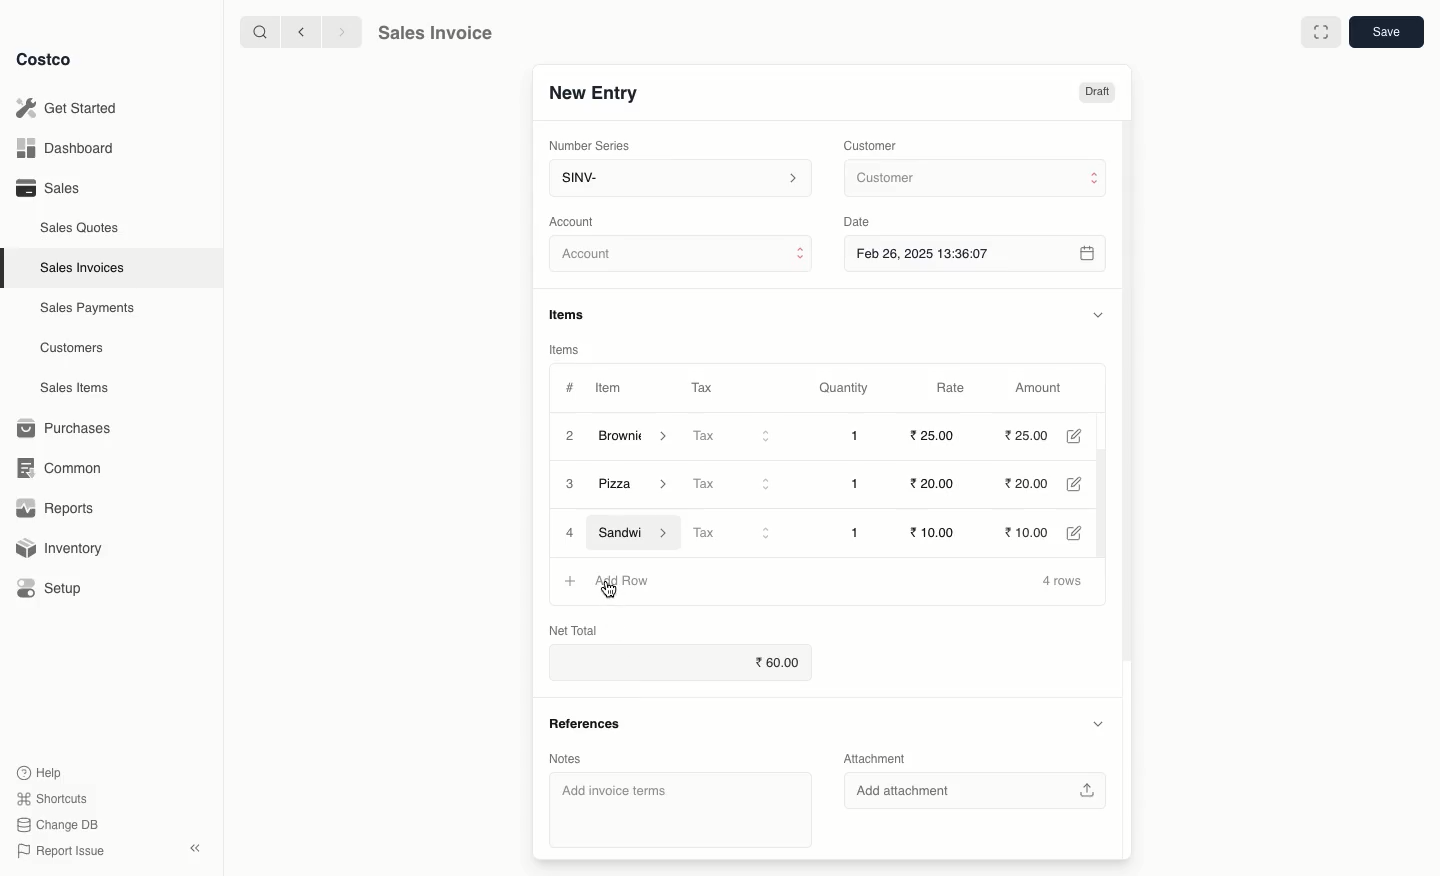  Describe the element at coordinates (570, 386) in the screenshot. I see `#` at that location.